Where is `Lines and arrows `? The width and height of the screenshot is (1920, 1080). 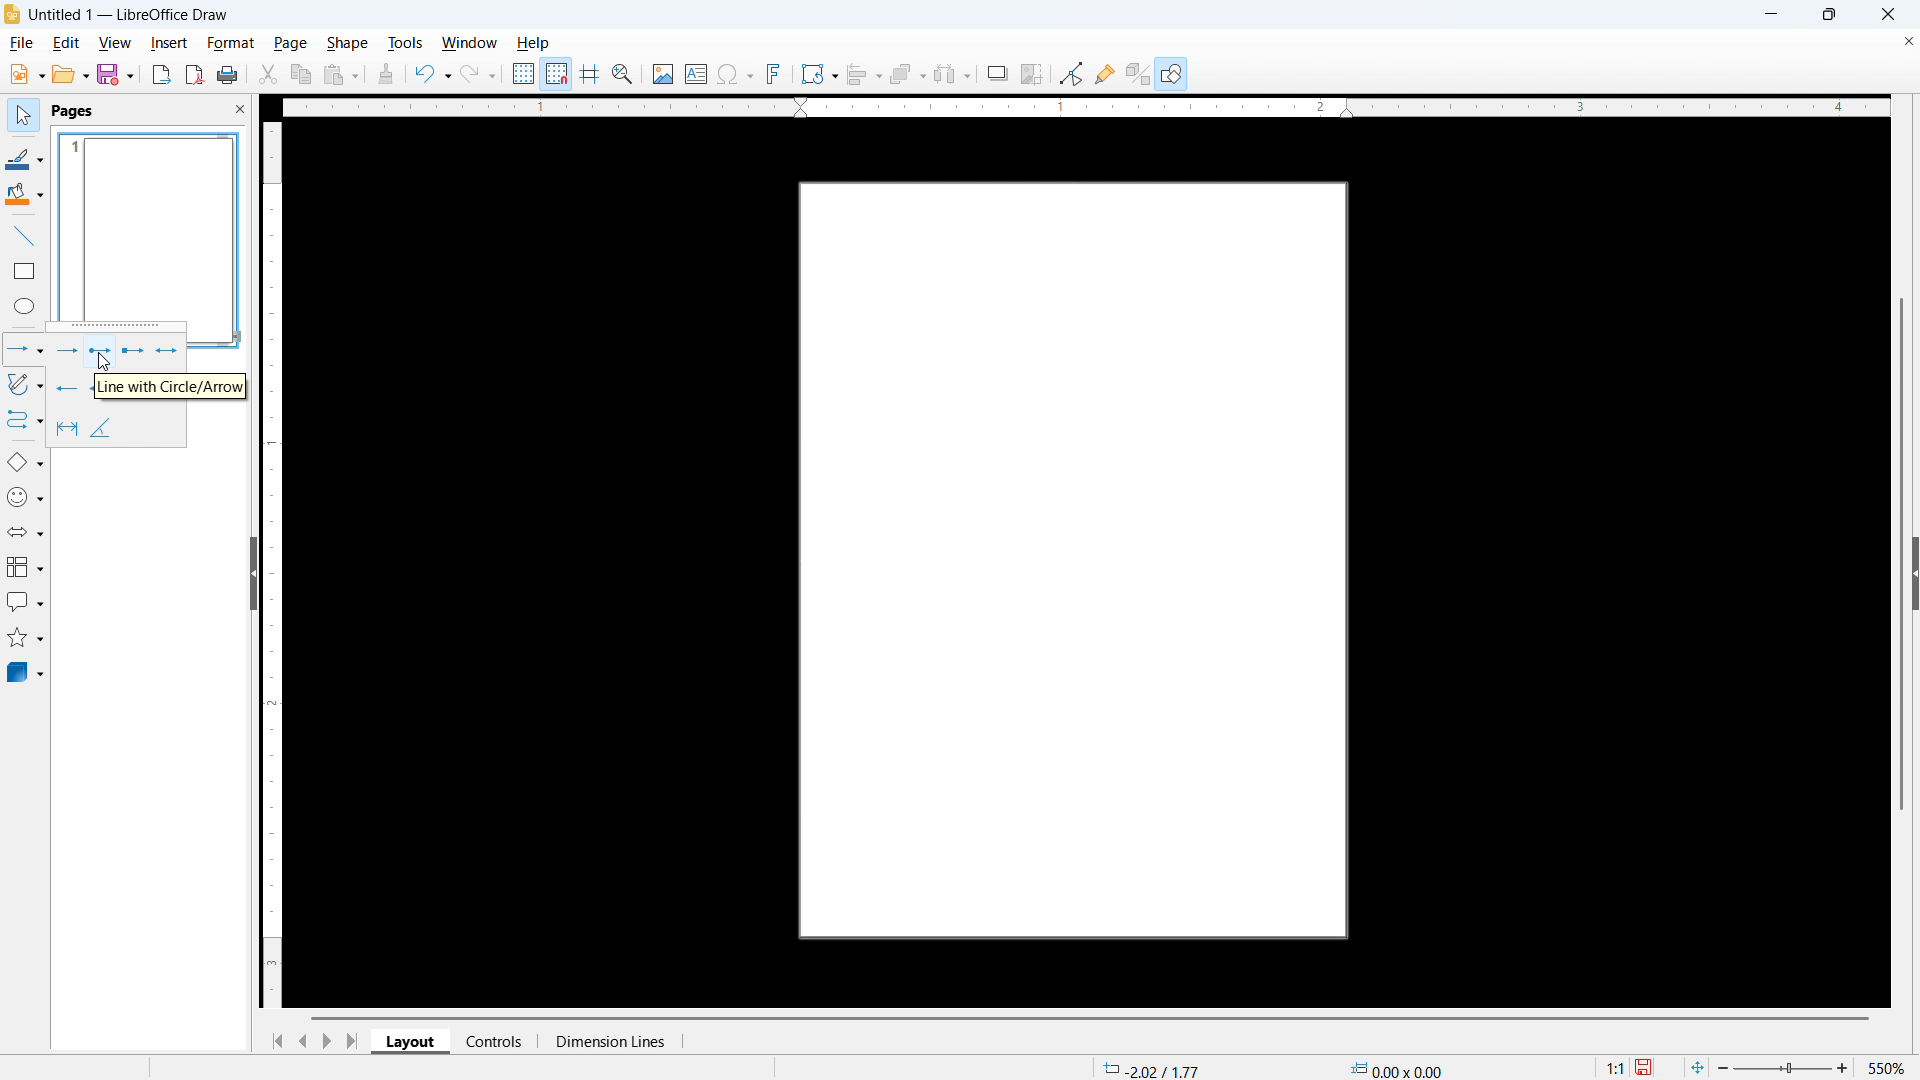 Lines and arrows  is located at coordinates (25, 349).